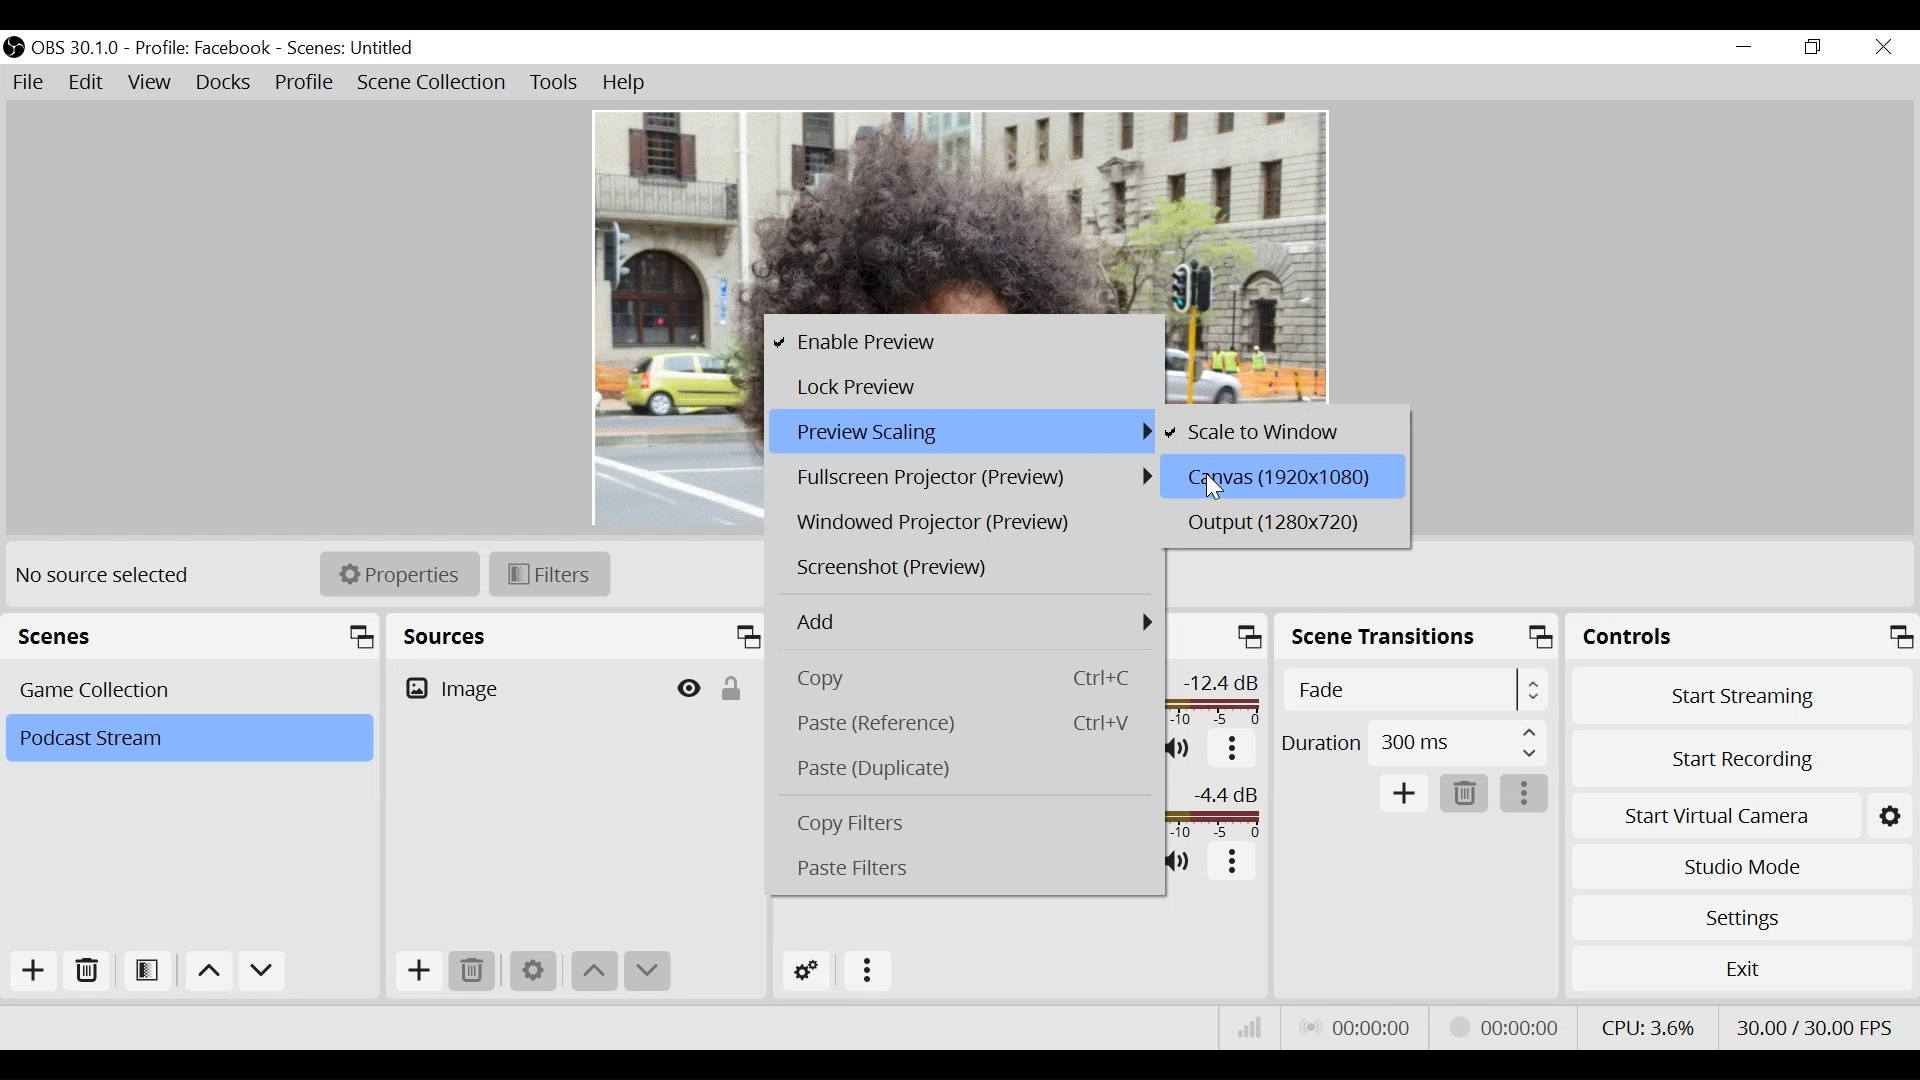 The image size is (1920, 1080). I want to click on Delete, so click(86, 971).